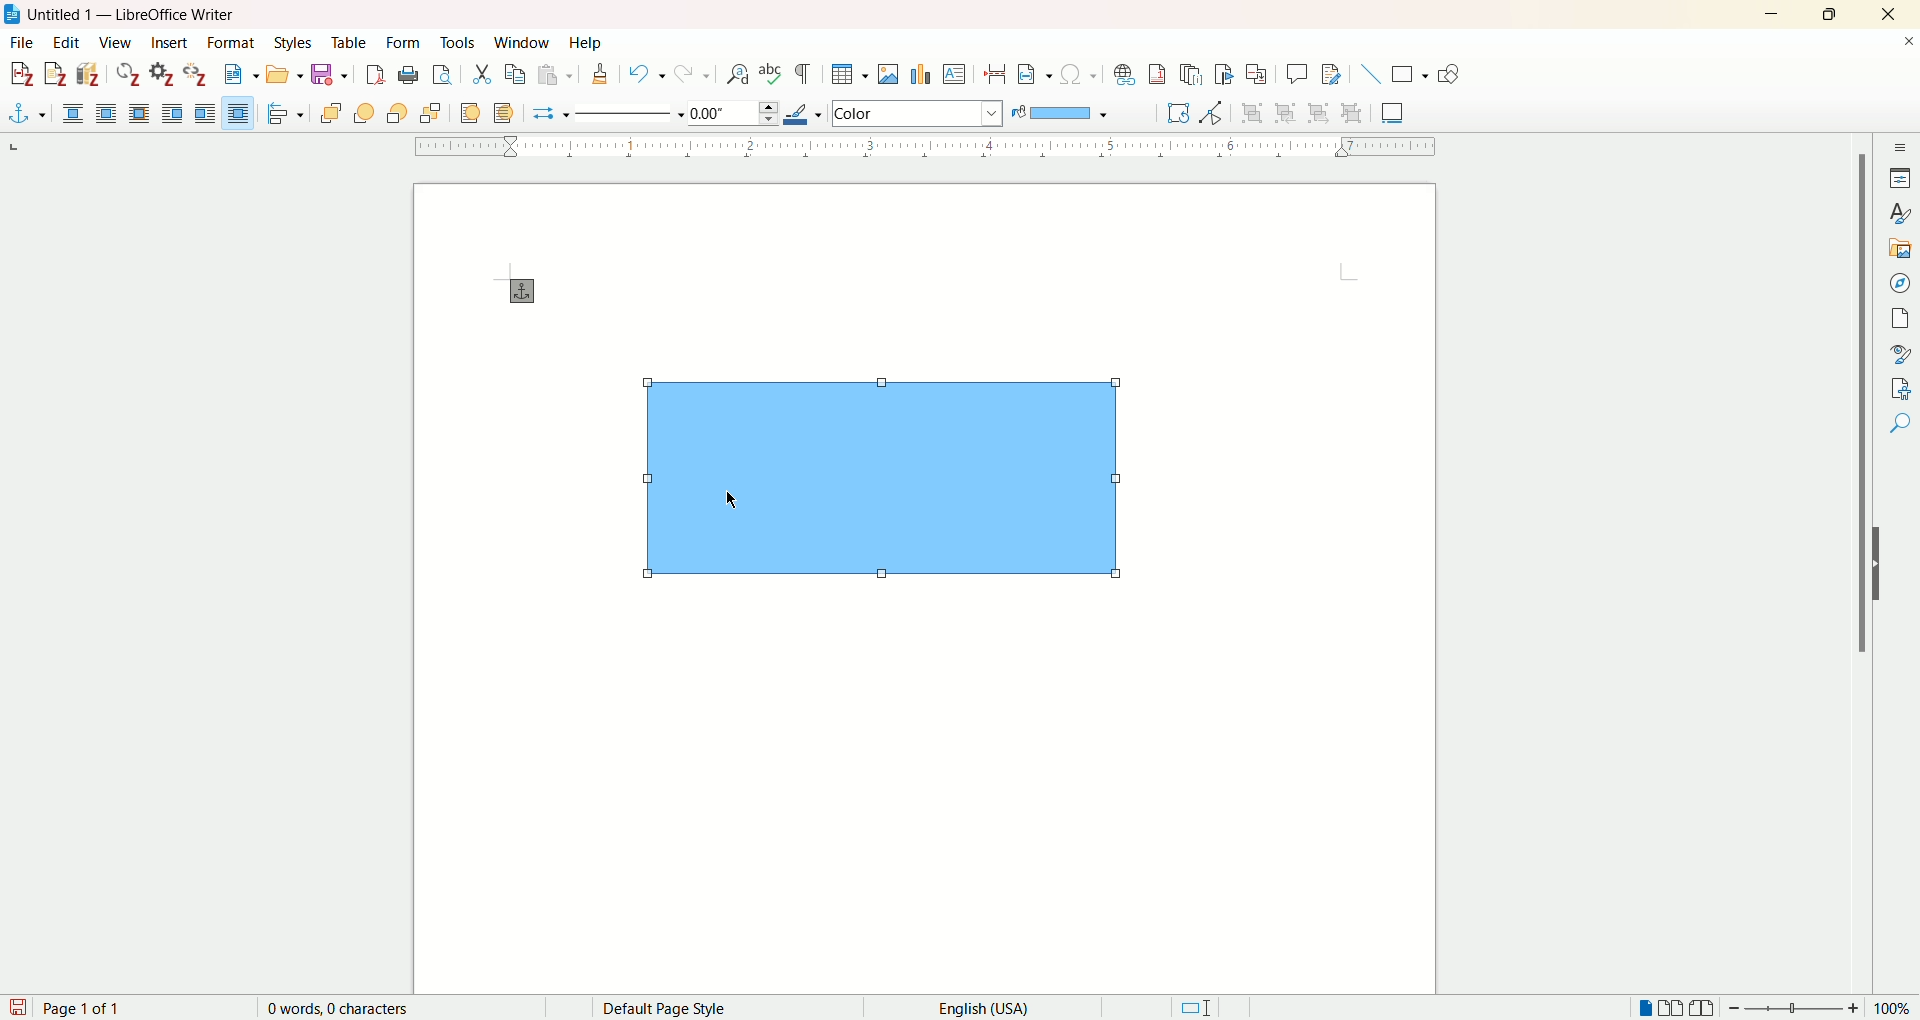 The width and height of the screenshot is (1920, 1020). I want to click on anchor, so click(524, 290).